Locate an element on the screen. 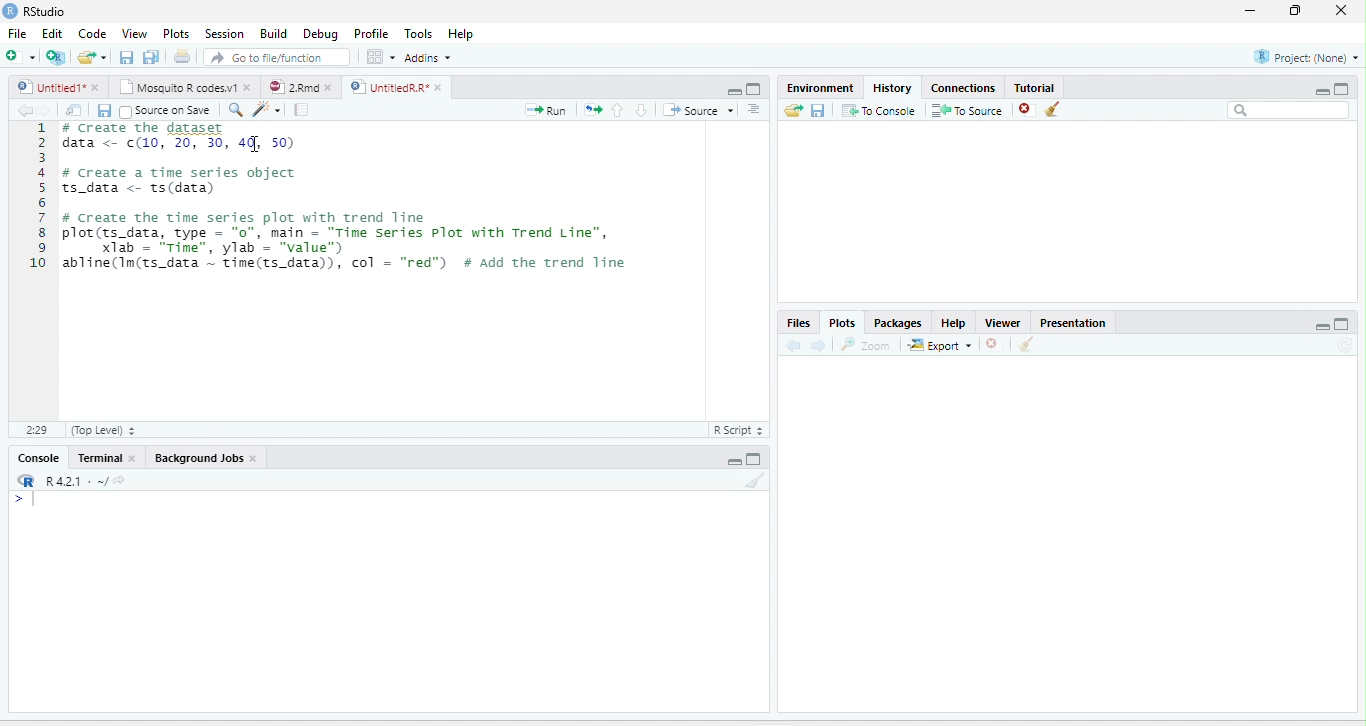 The height and width of the screenshot is (726, 1366). Save current document is located at coordinates (104, 111).